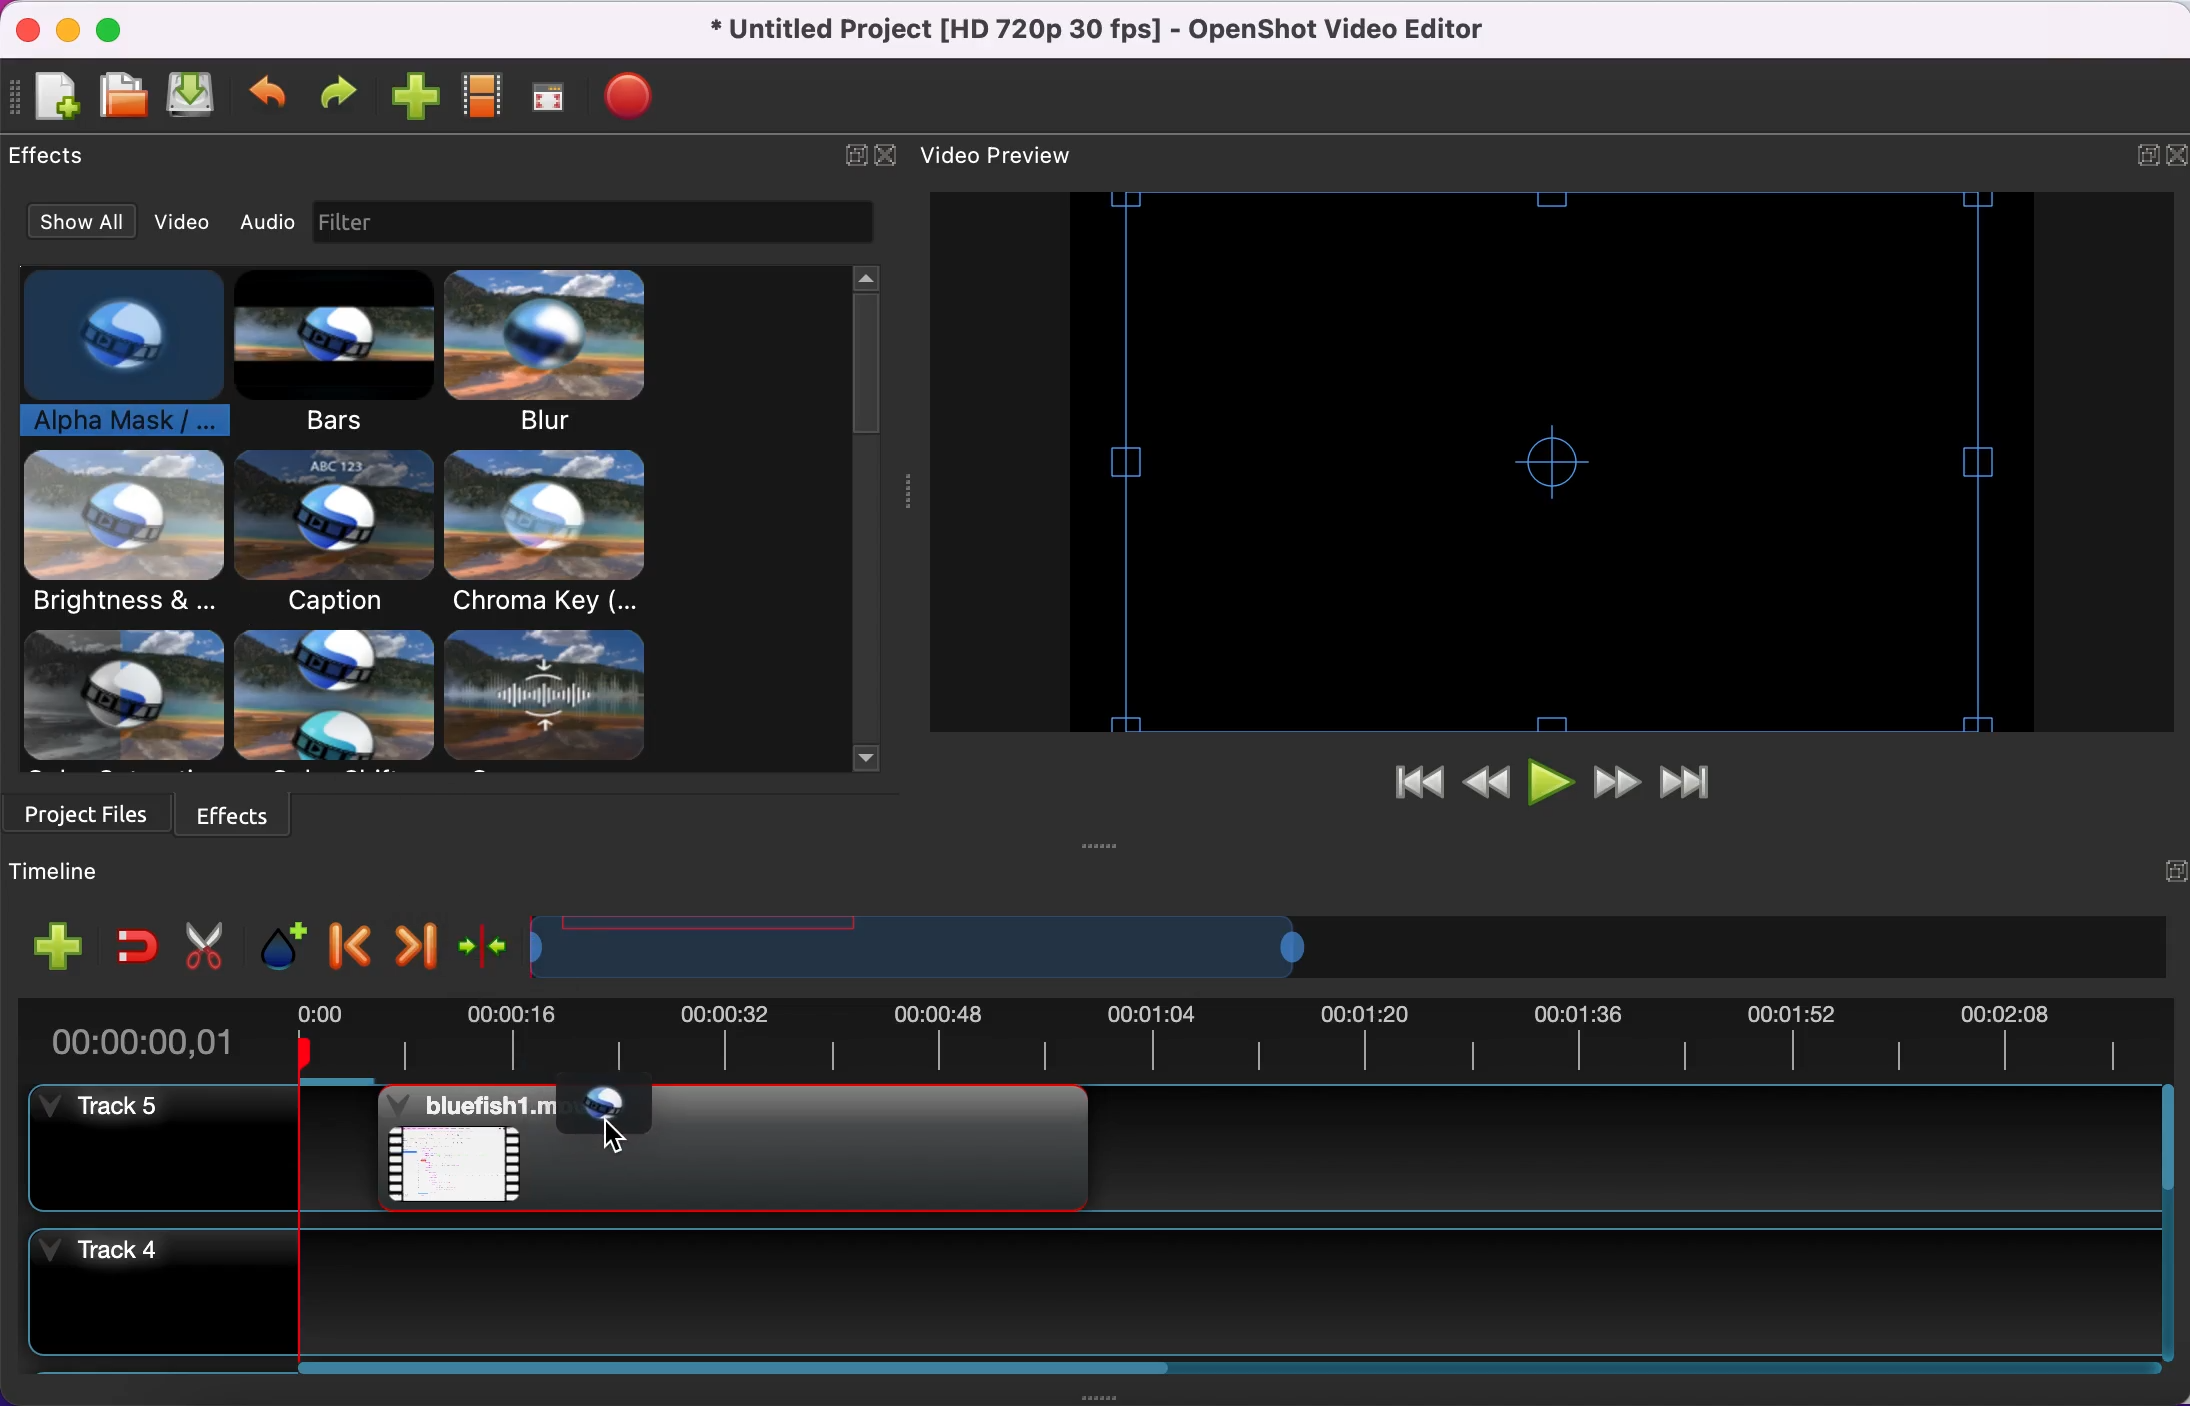  I want to click on add new file, so click(55, 101).